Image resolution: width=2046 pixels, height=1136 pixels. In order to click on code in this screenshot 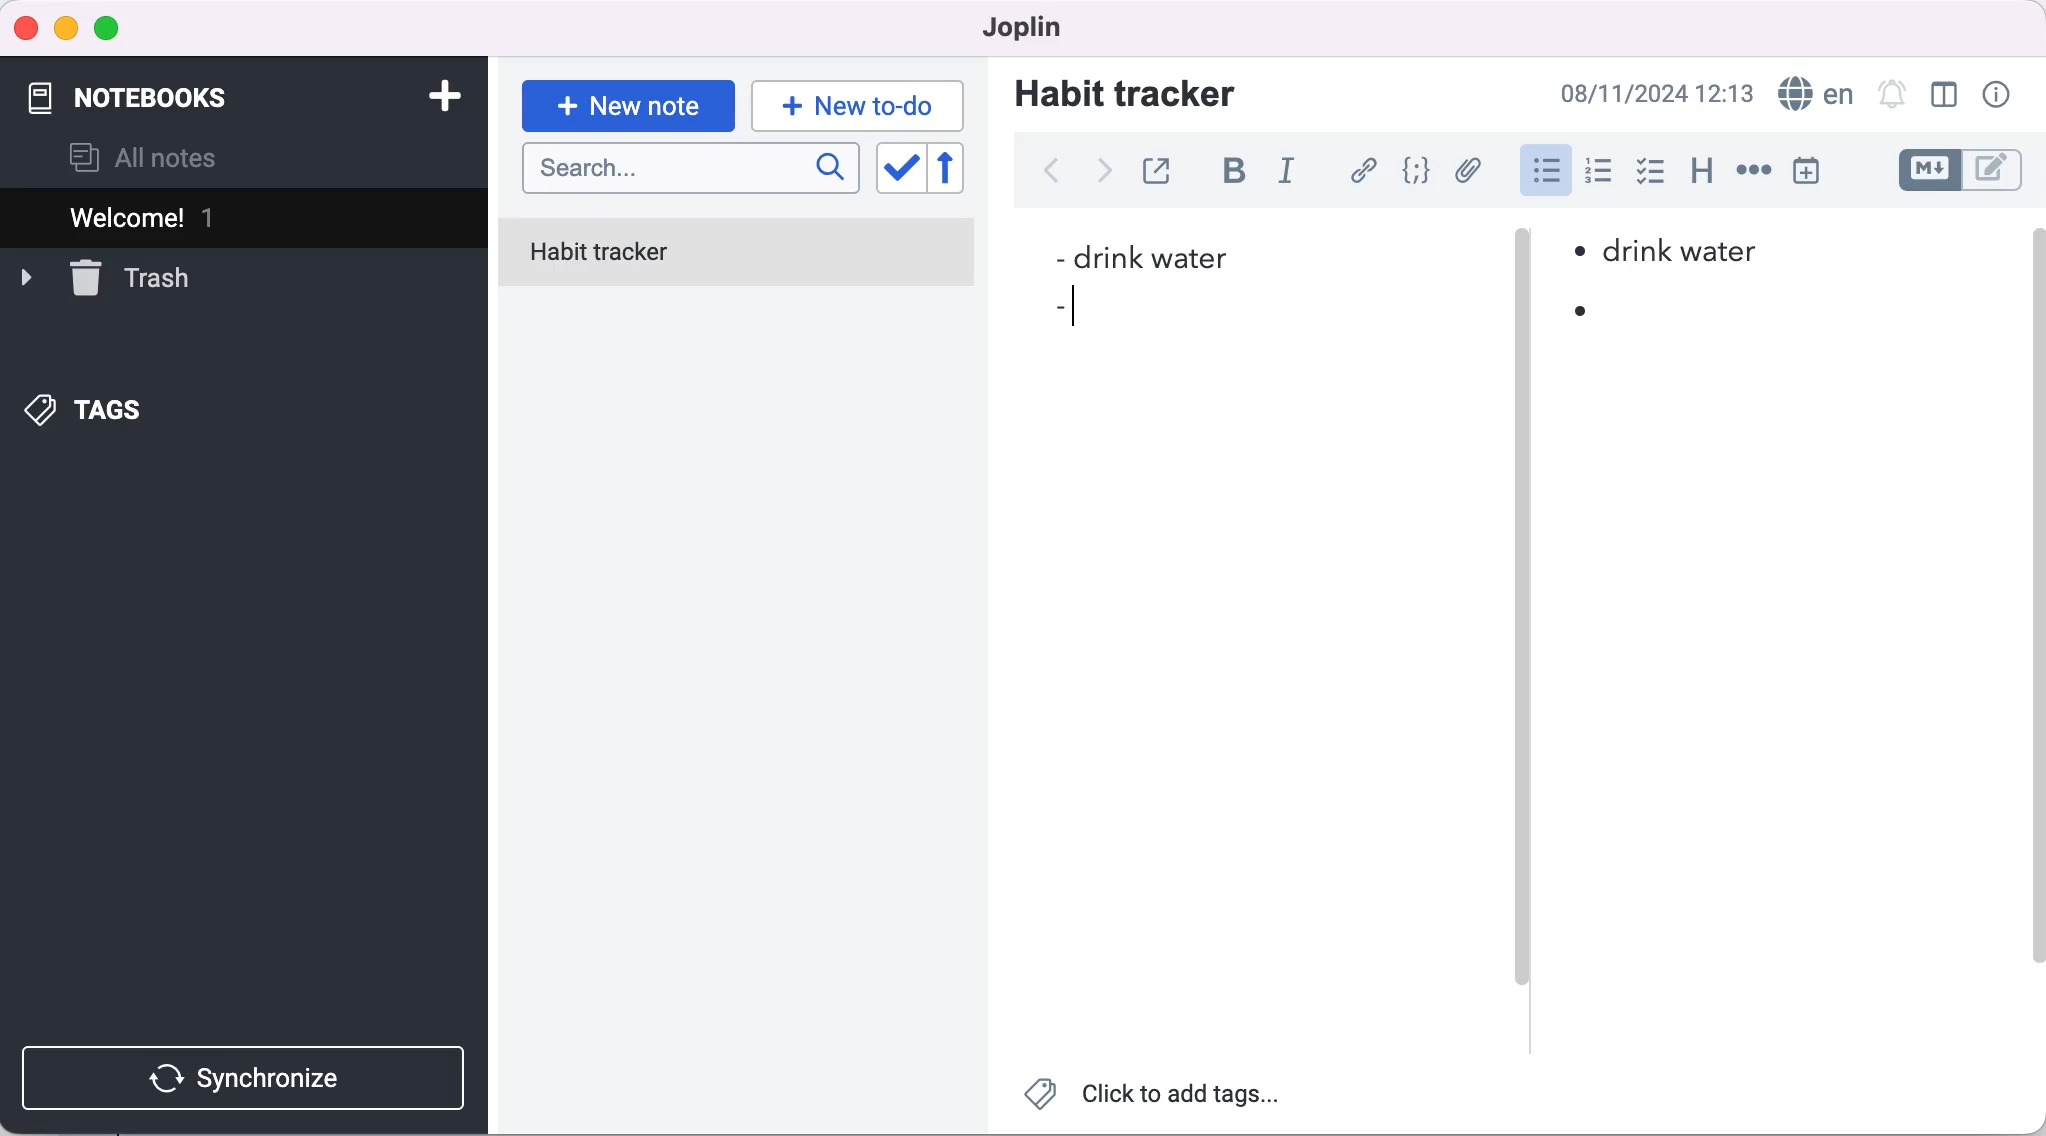, I will do `click(1419, 171)`.